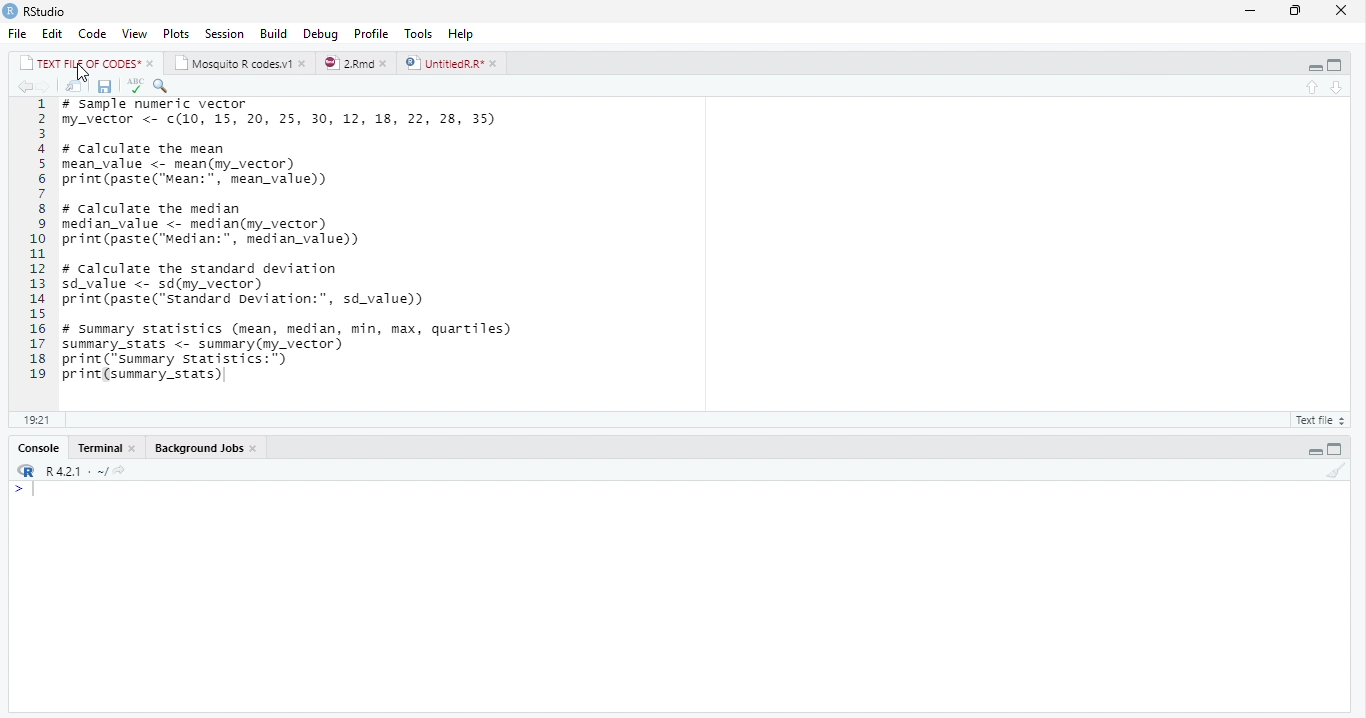 The image size is (1366, 718). I want to click on view, so click(135, 34).